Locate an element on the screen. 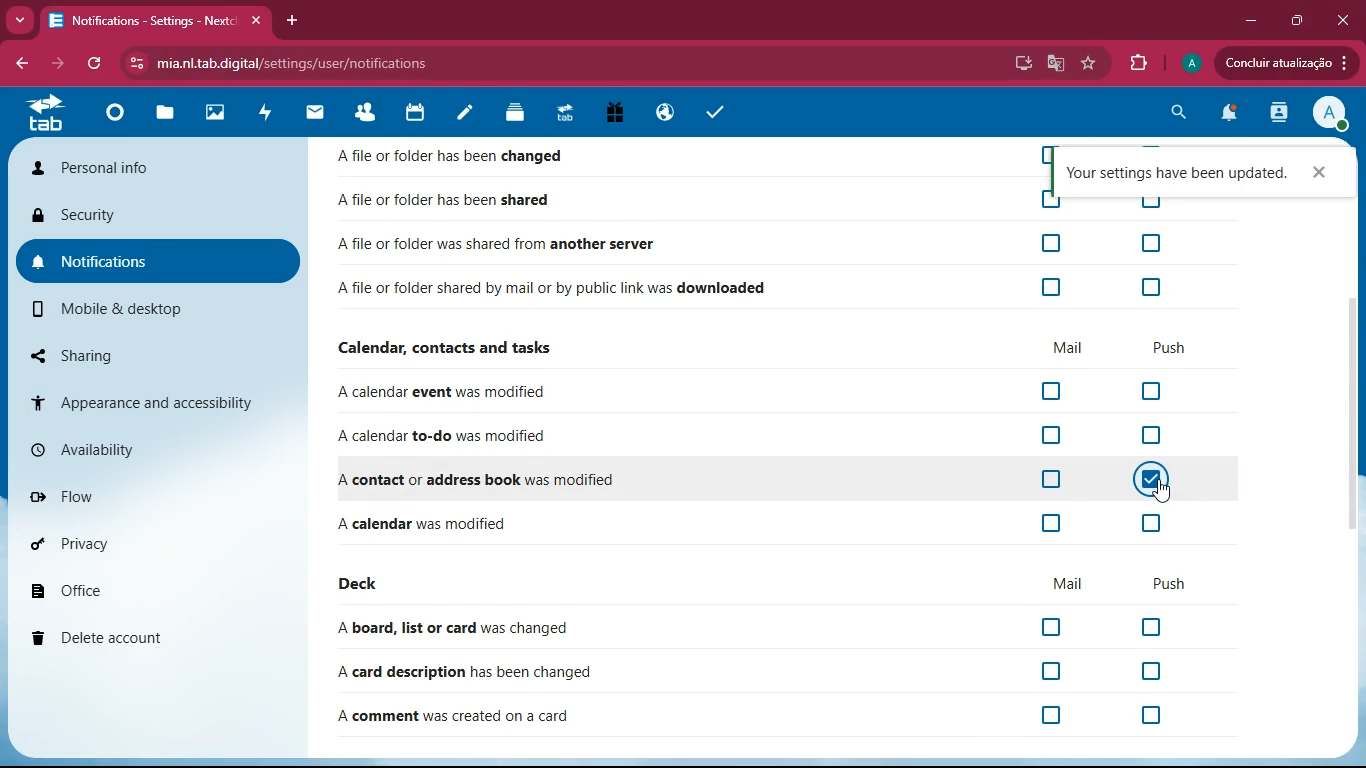 The image size is (1366, 768). off is located at coordinates (1051, 242).